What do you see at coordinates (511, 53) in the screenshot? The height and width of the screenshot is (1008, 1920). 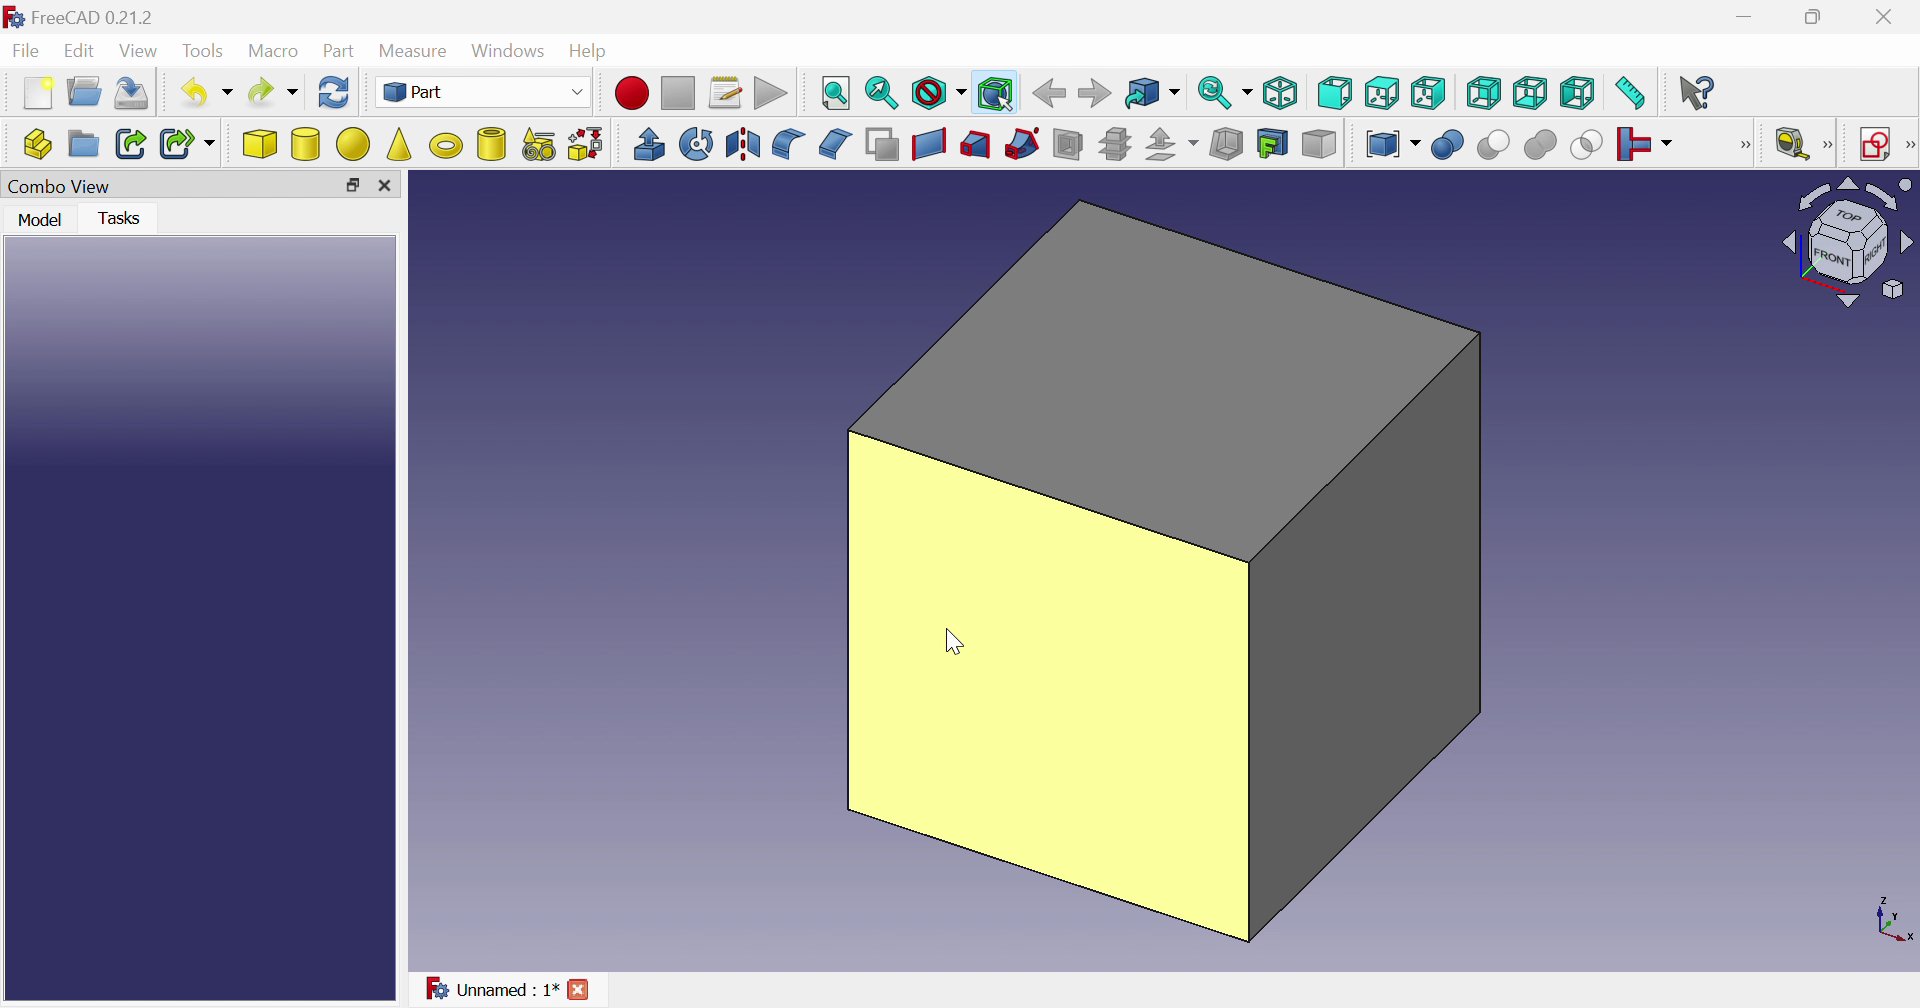 I see `Windows` at bounding box center [511, 53].